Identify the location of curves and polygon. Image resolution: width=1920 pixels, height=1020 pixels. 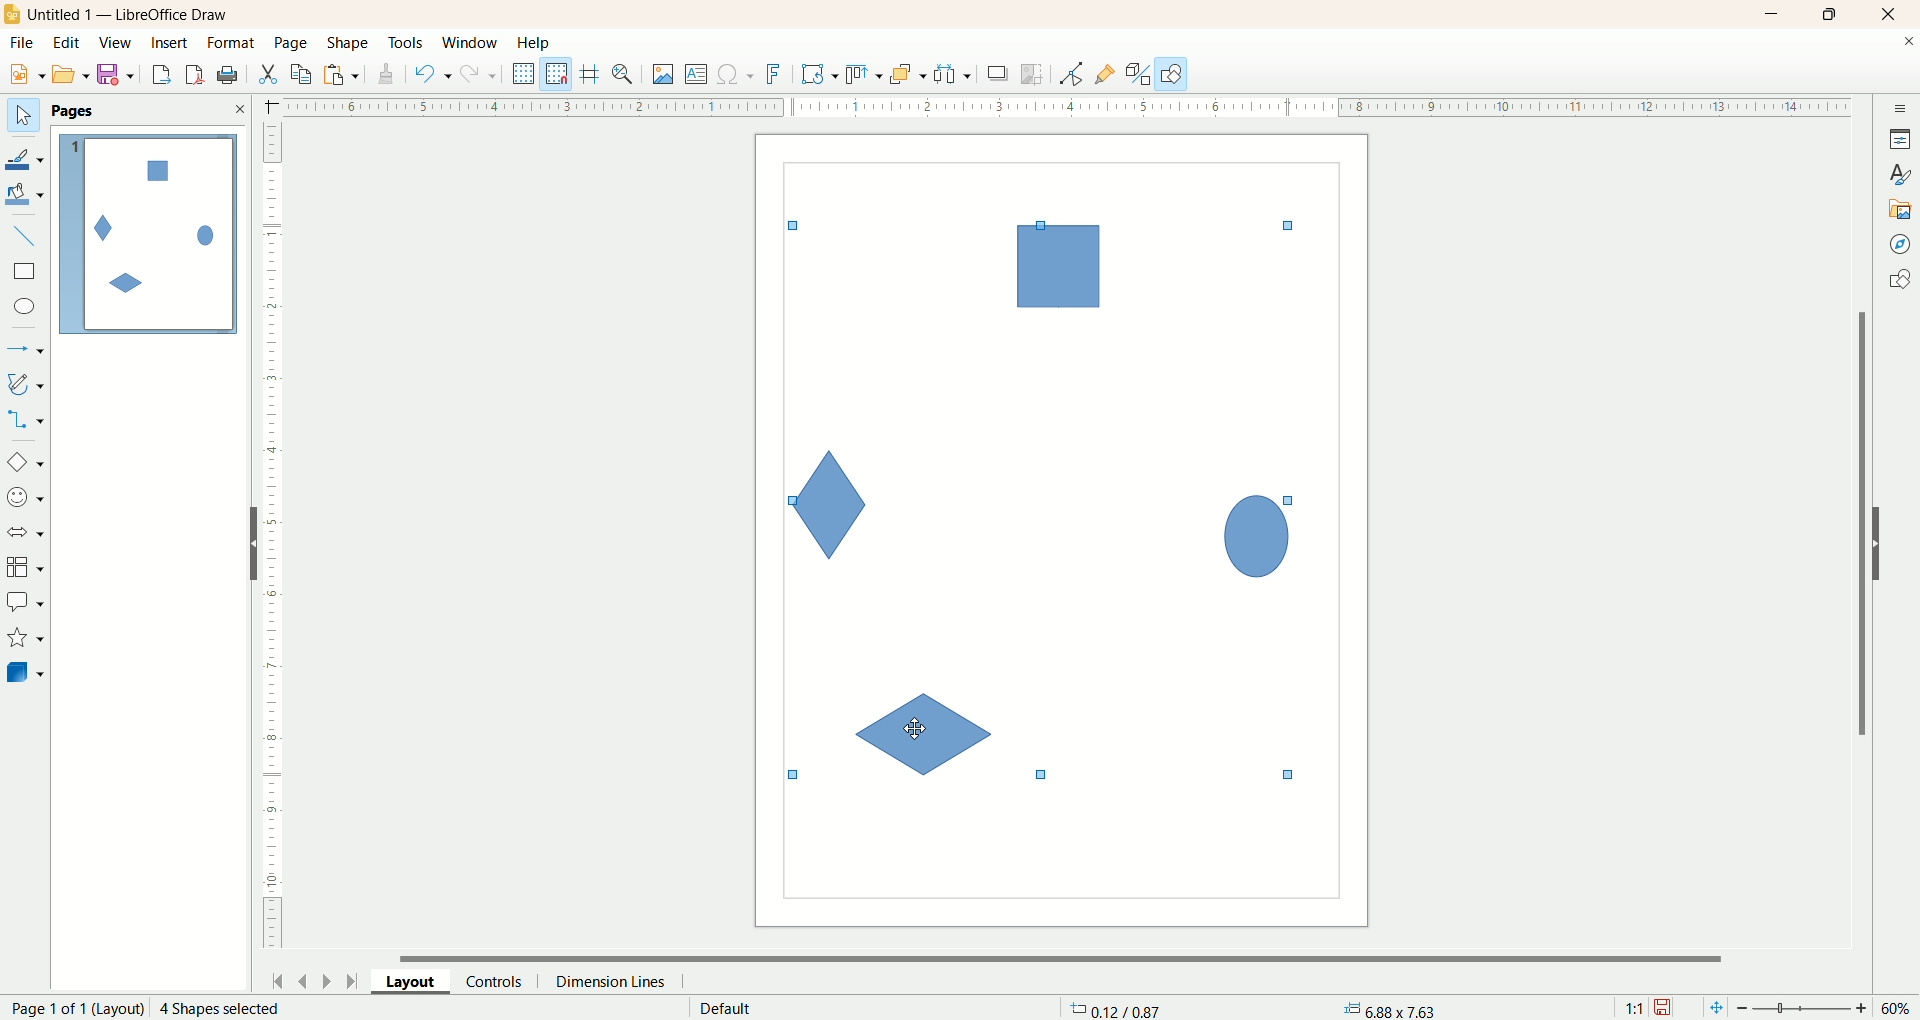
(27, 384).